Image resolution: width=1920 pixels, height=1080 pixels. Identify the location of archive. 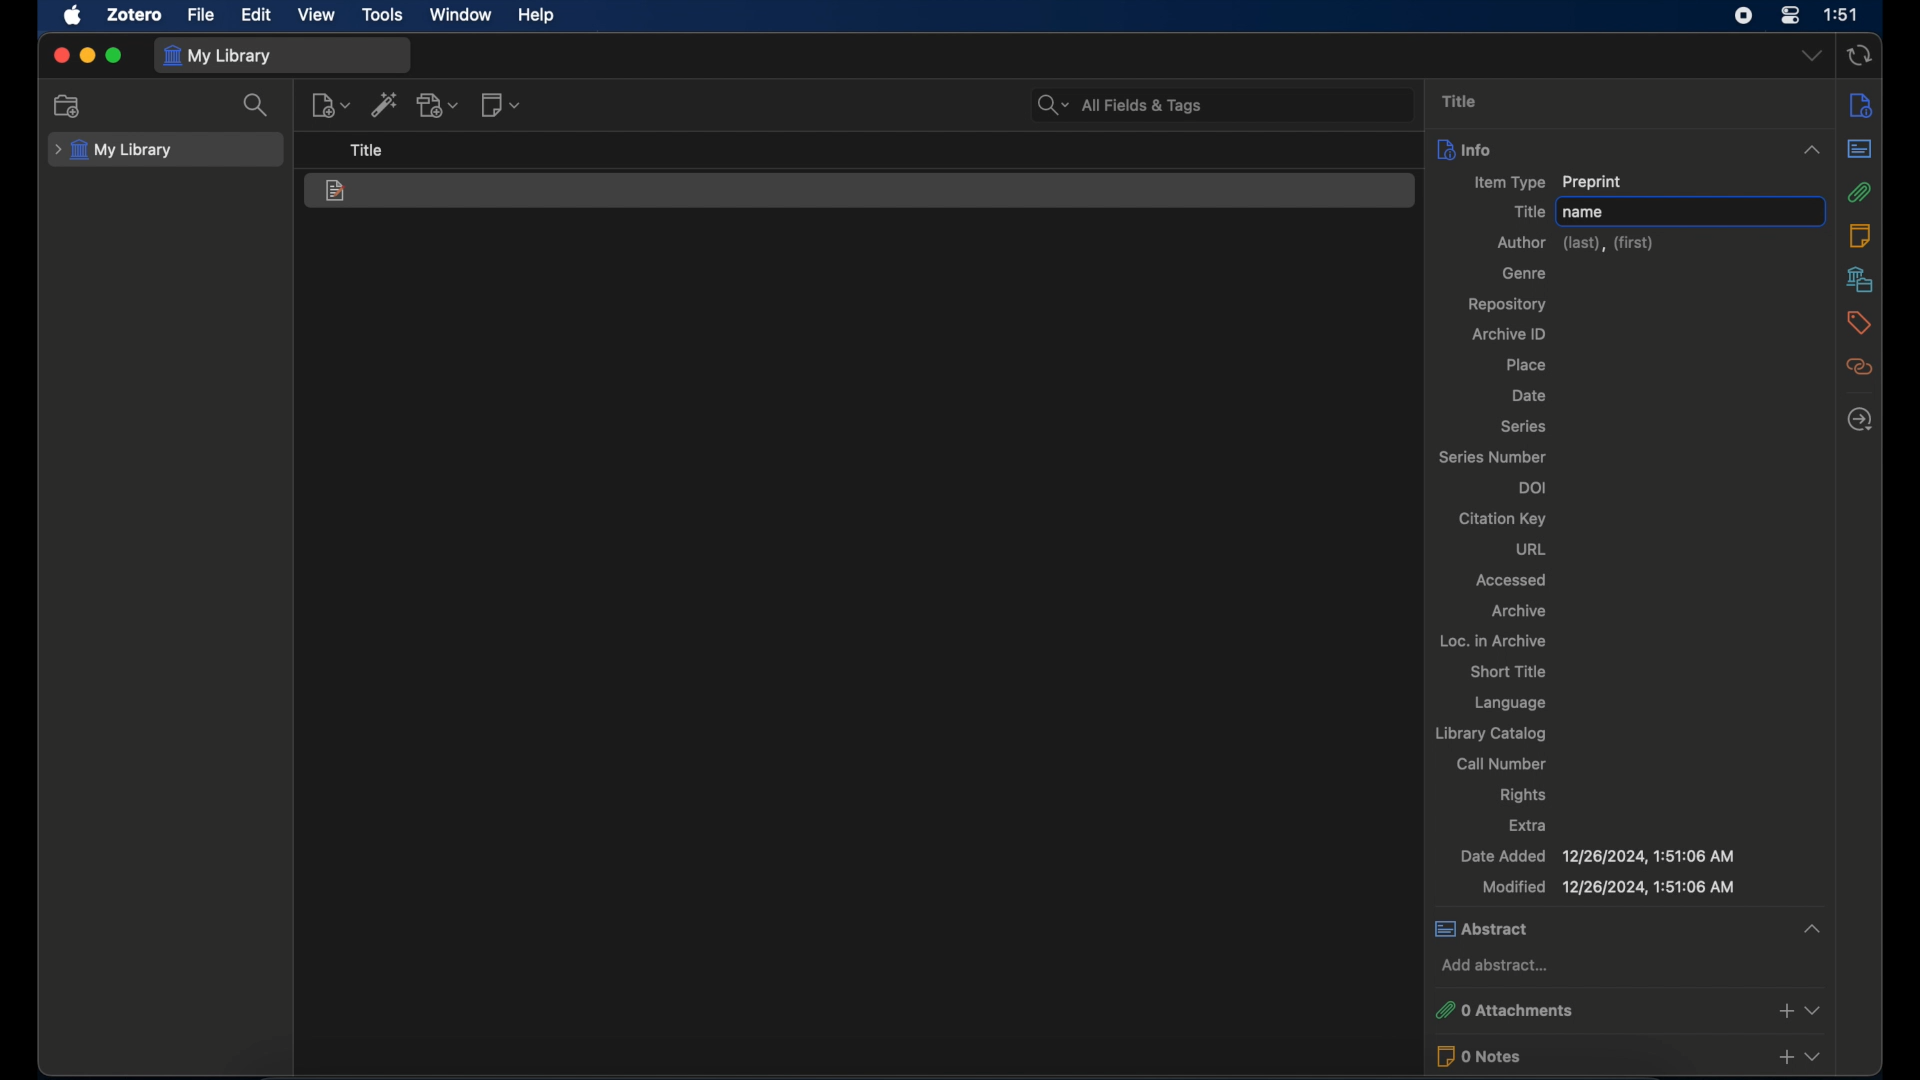
(1522, 612).